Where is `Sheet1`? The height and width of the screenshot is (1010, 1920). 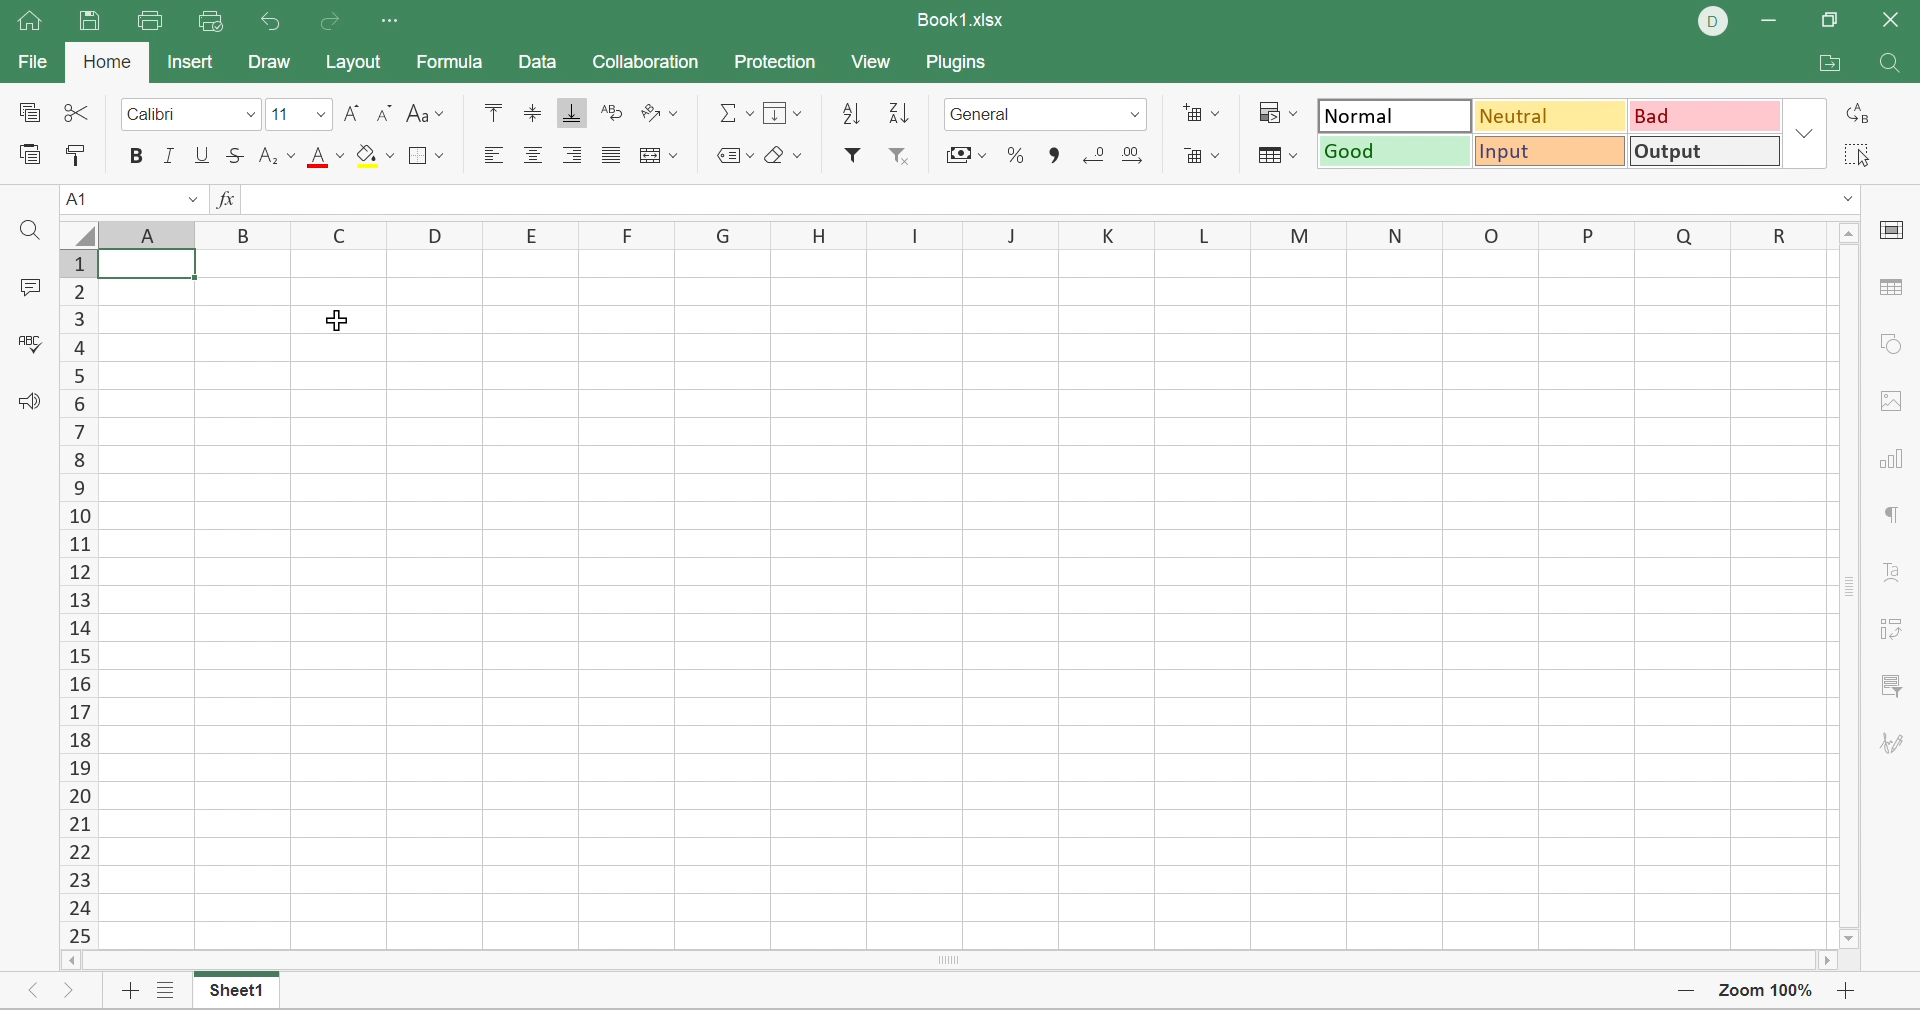
Sheet1 is located at coordinates (241, 992).